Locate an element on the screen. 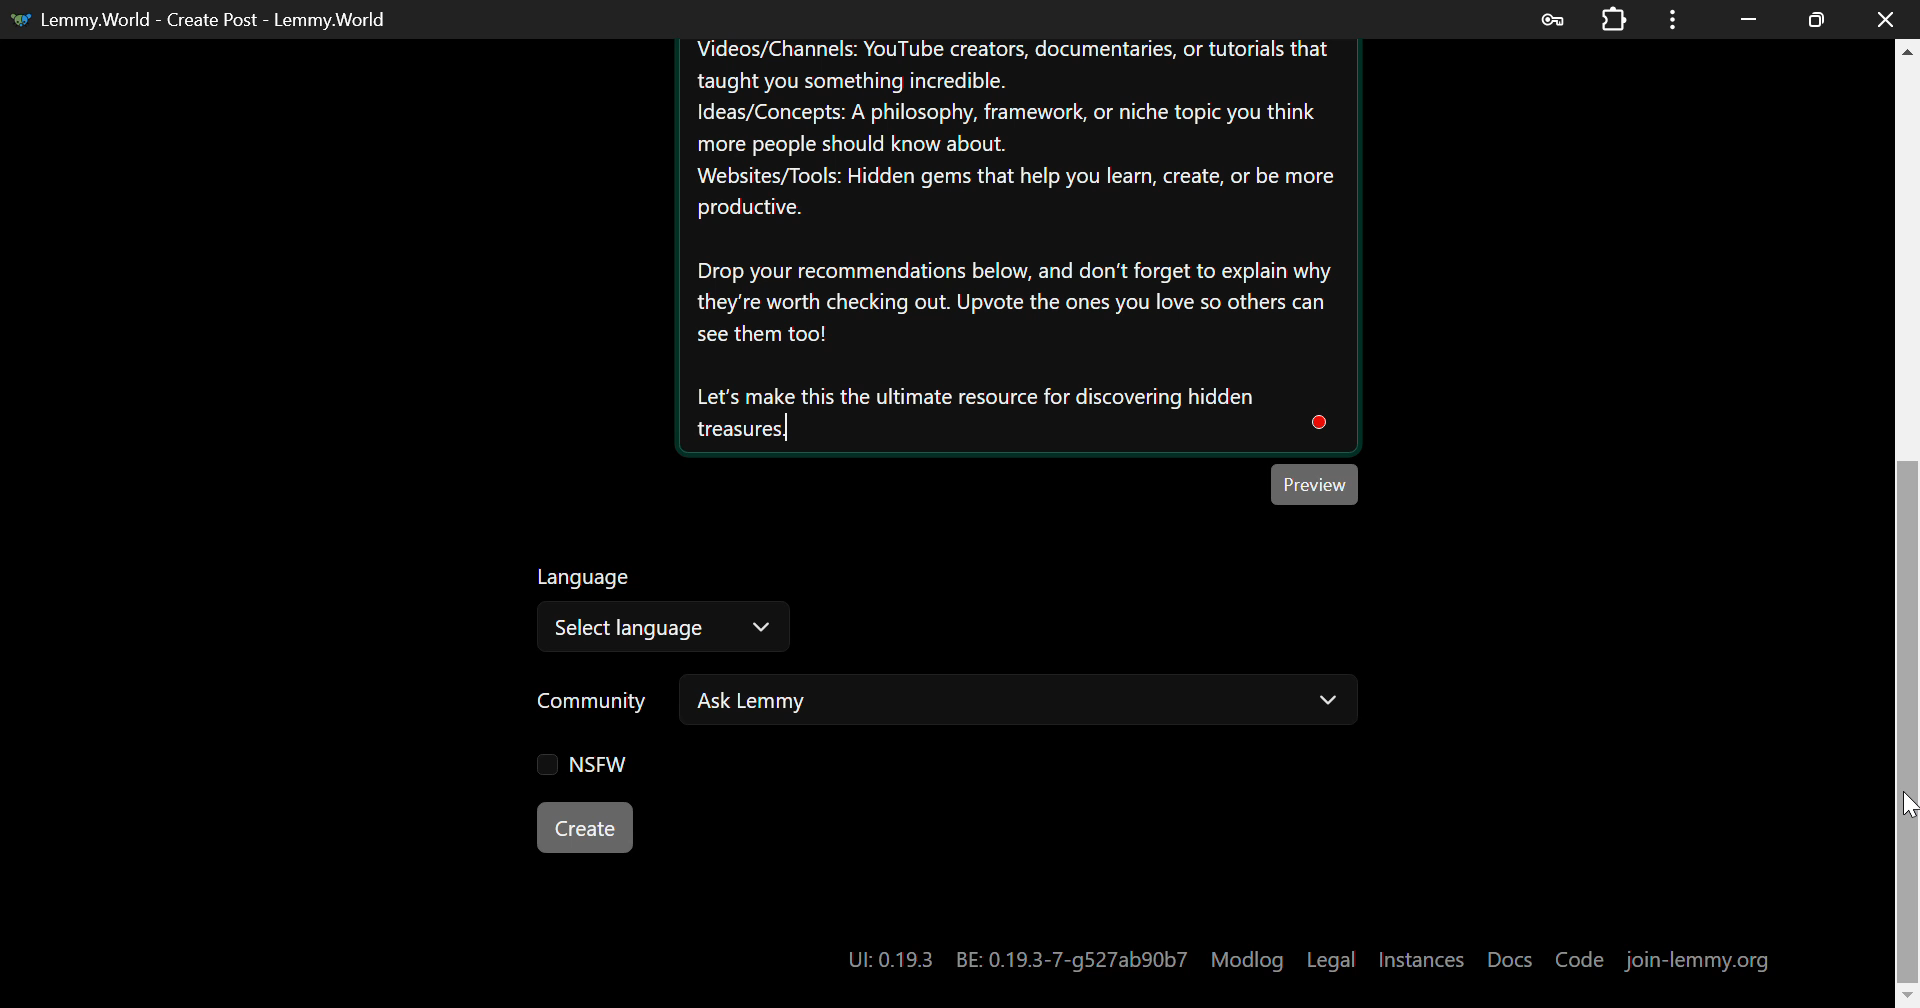  Restore Down is located at coordinates (1750, 19).